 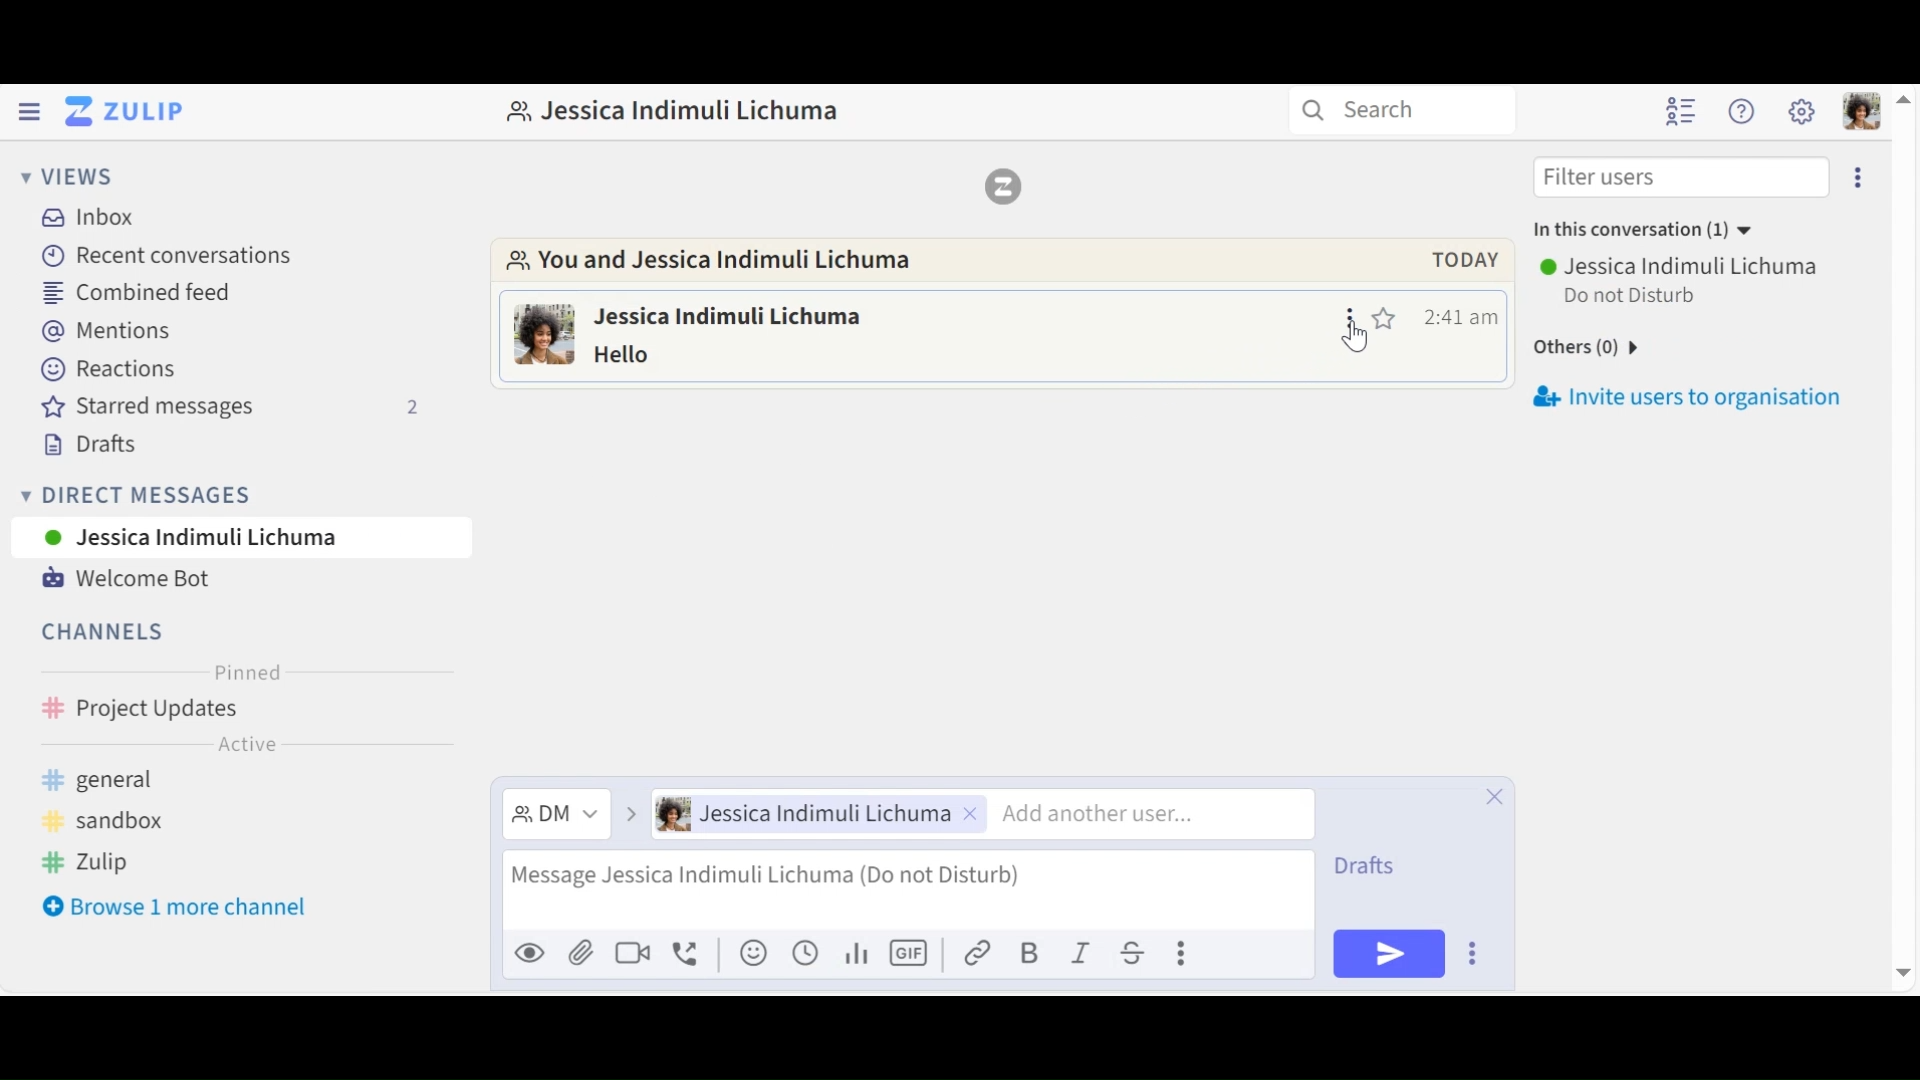 I want to click on Pinned, so click(x=244, y=673).